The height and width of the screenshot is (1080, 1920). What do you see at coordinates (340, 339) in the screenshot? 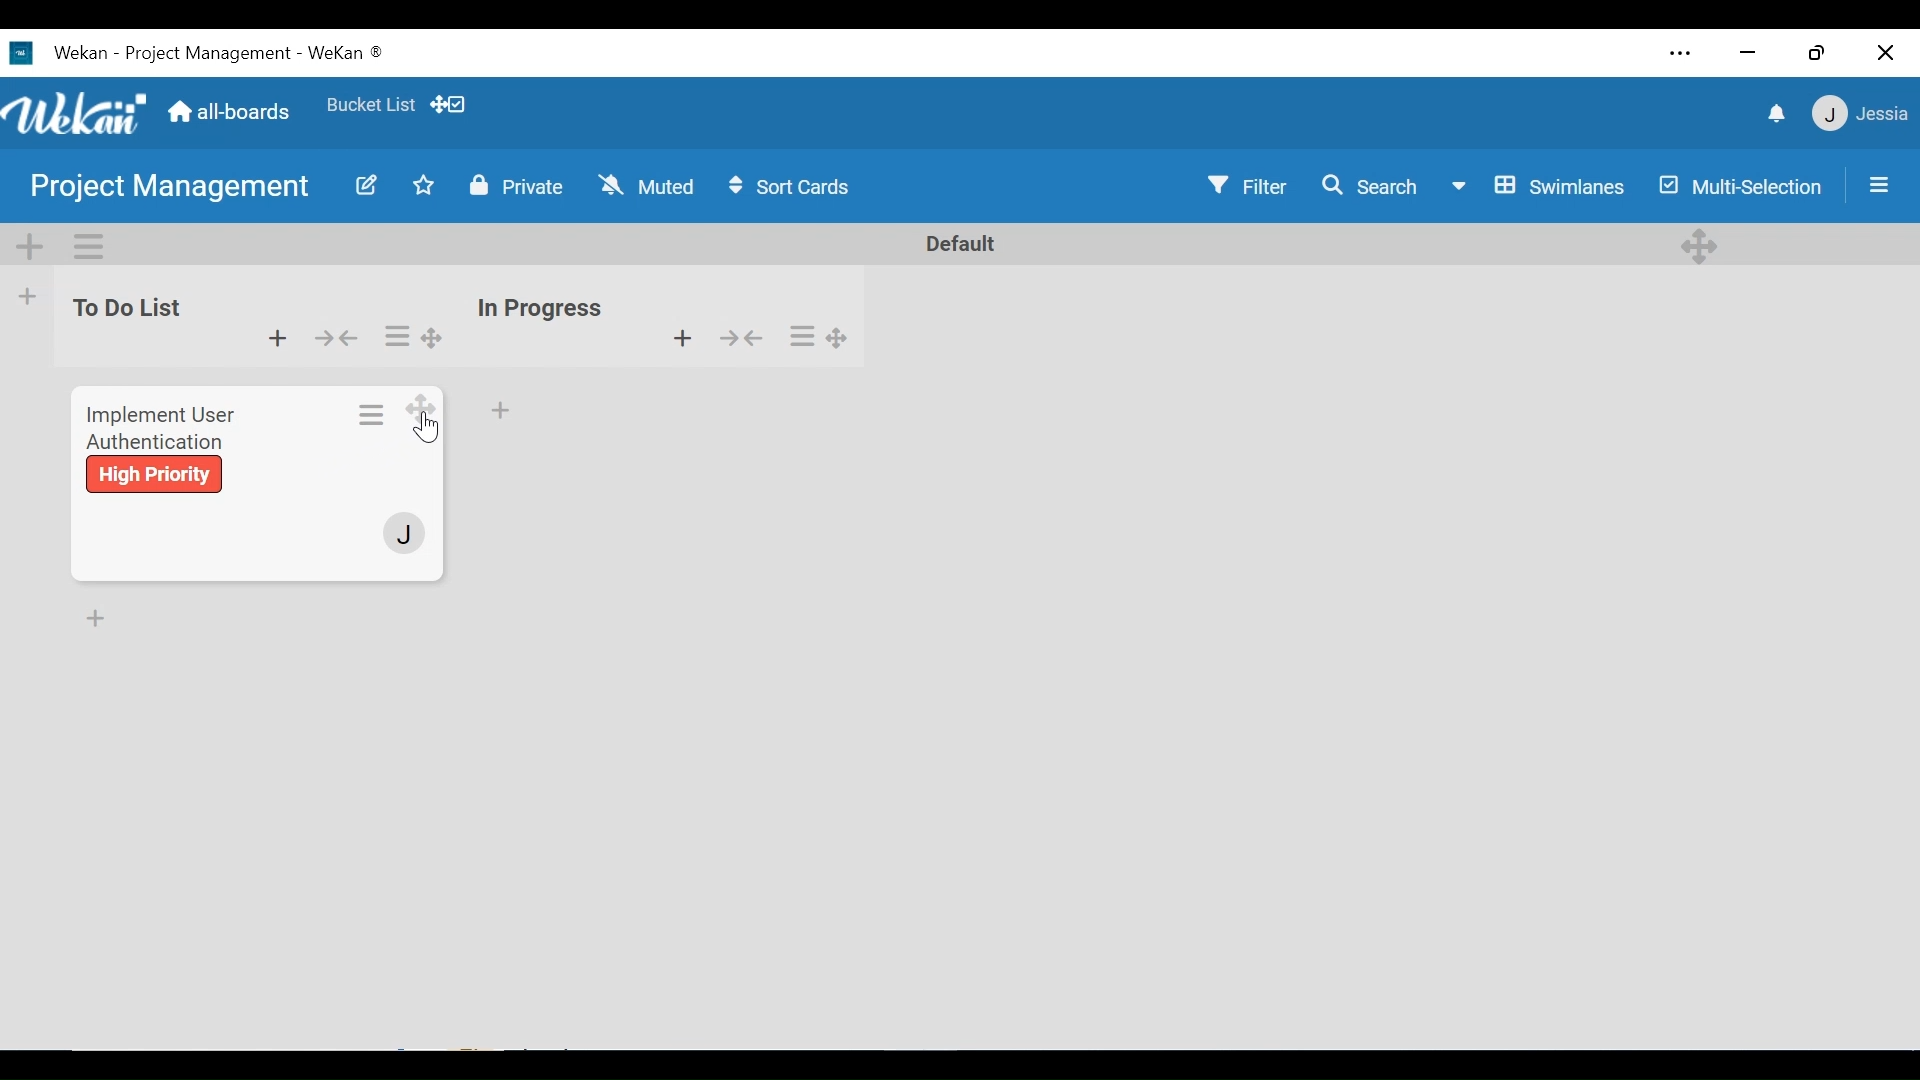
I see `collapse` at bounding box center [340, 339].